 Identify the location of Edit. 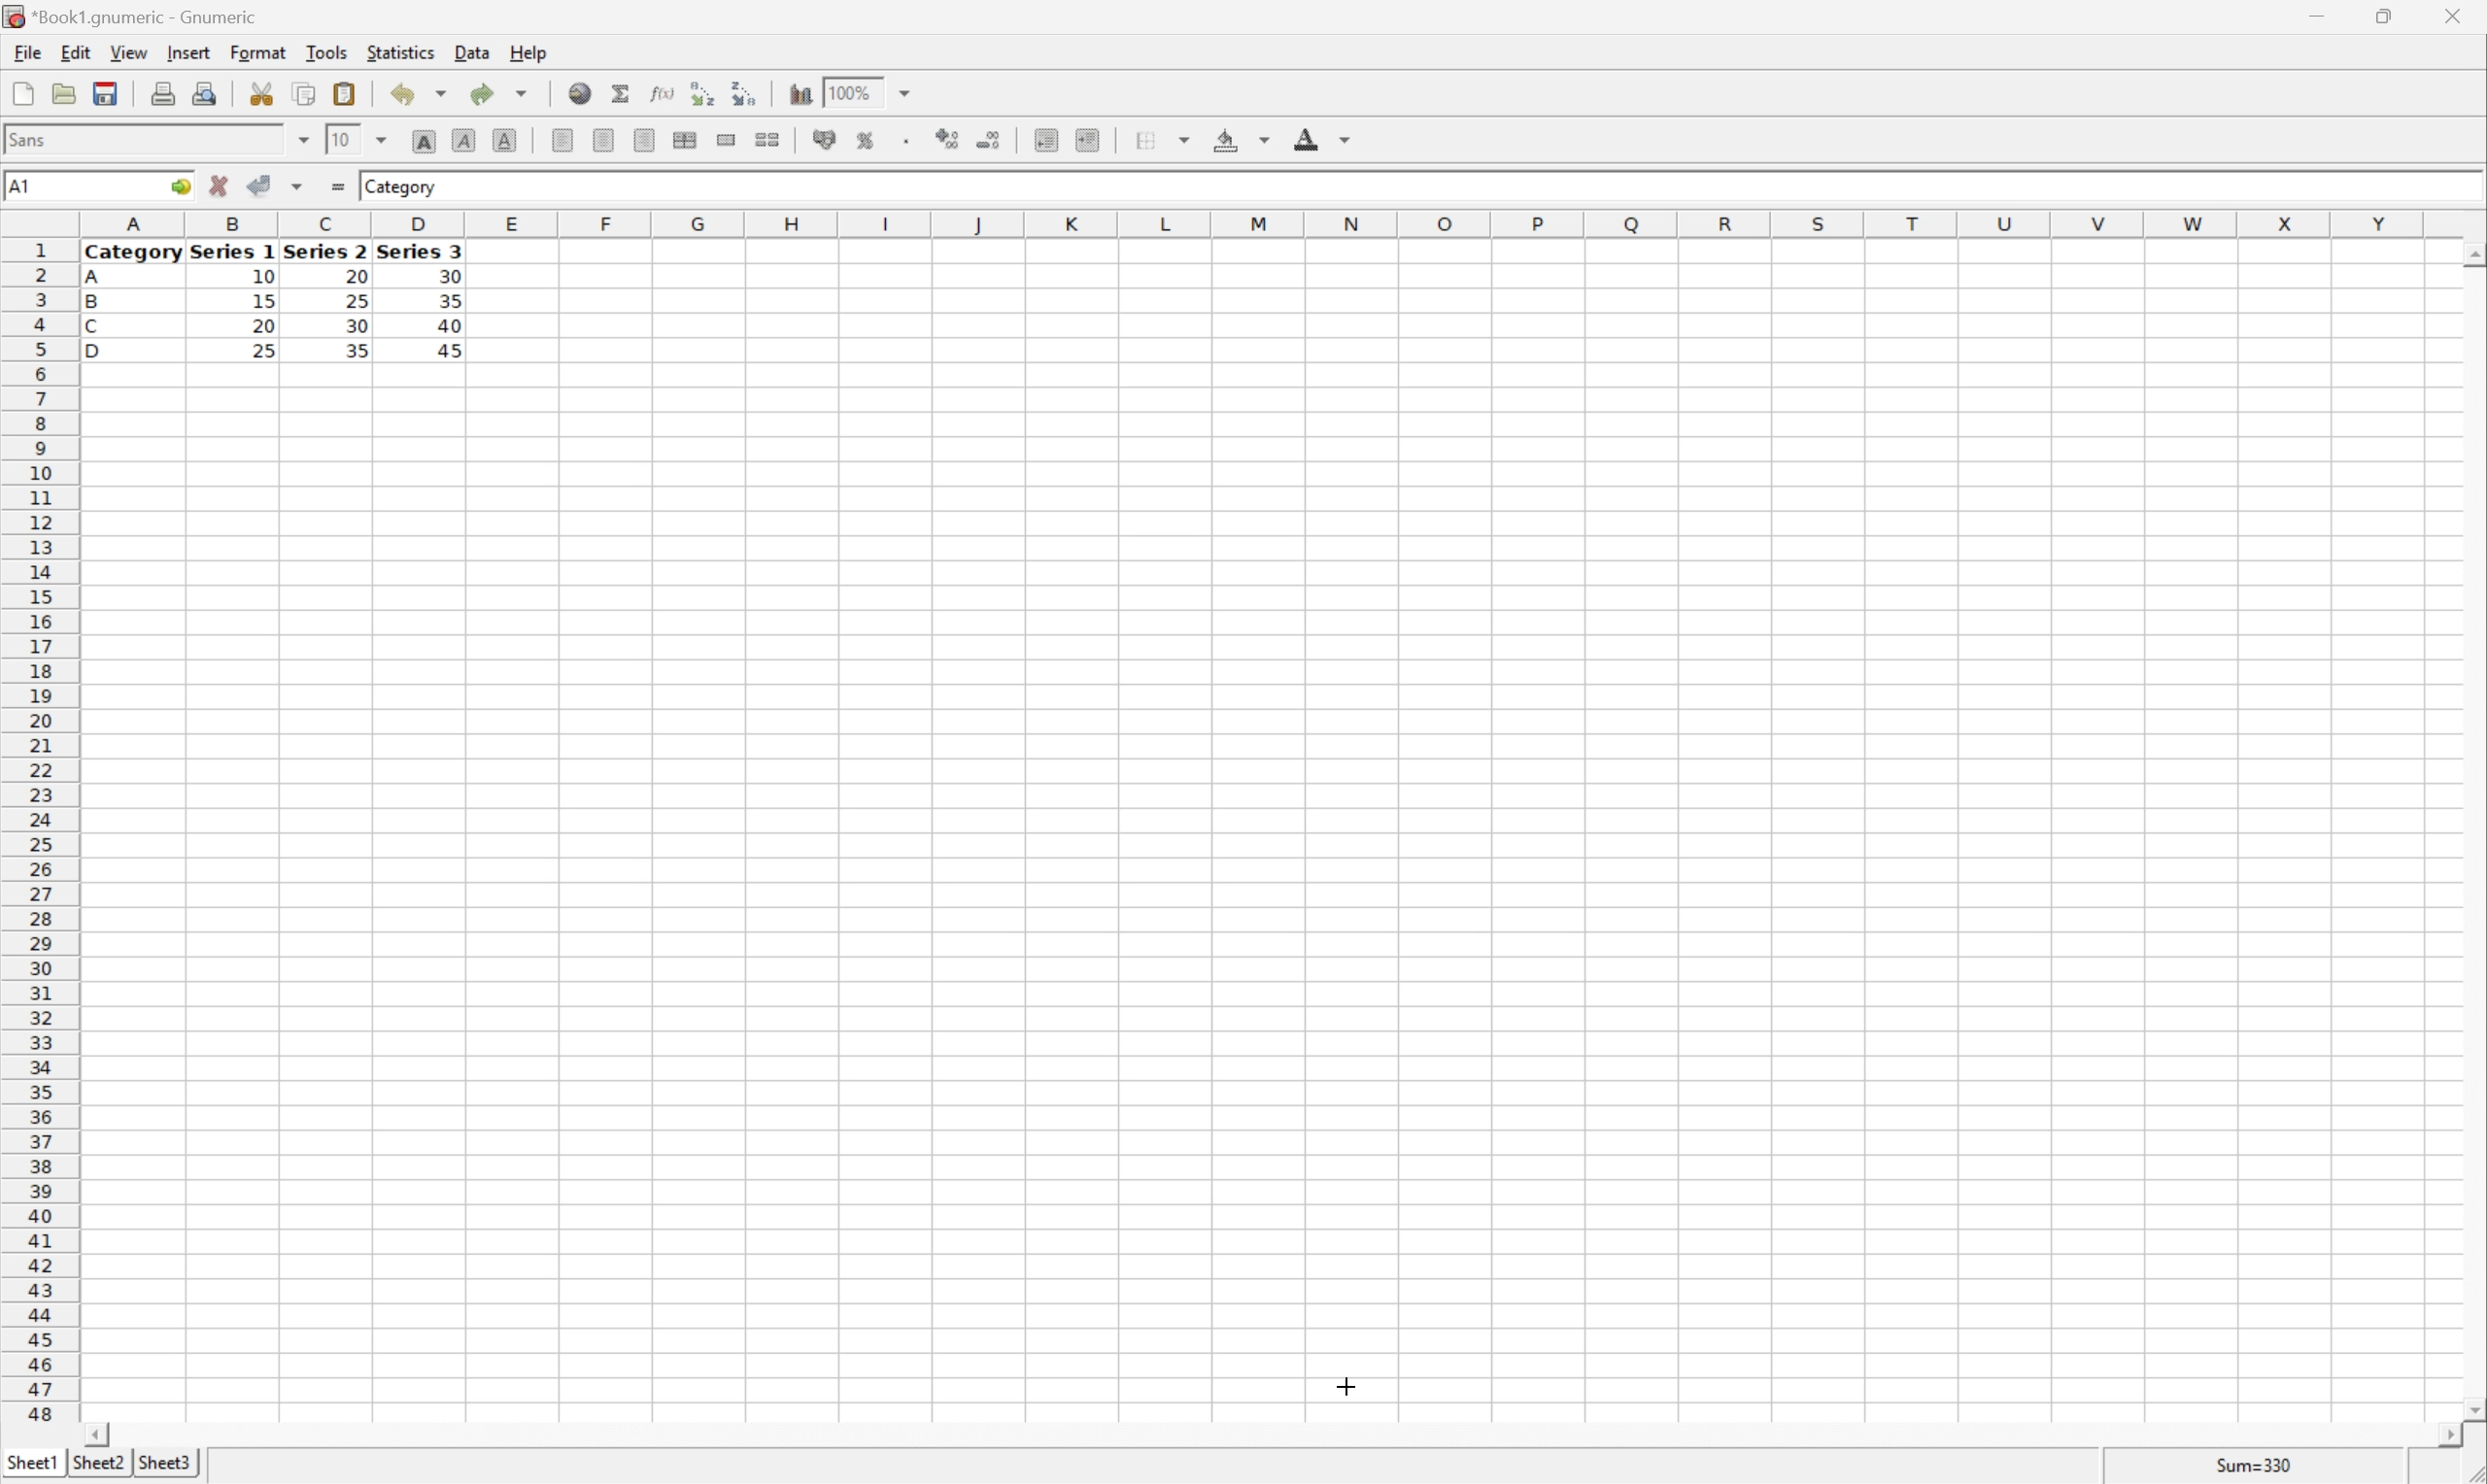
(76, 51).